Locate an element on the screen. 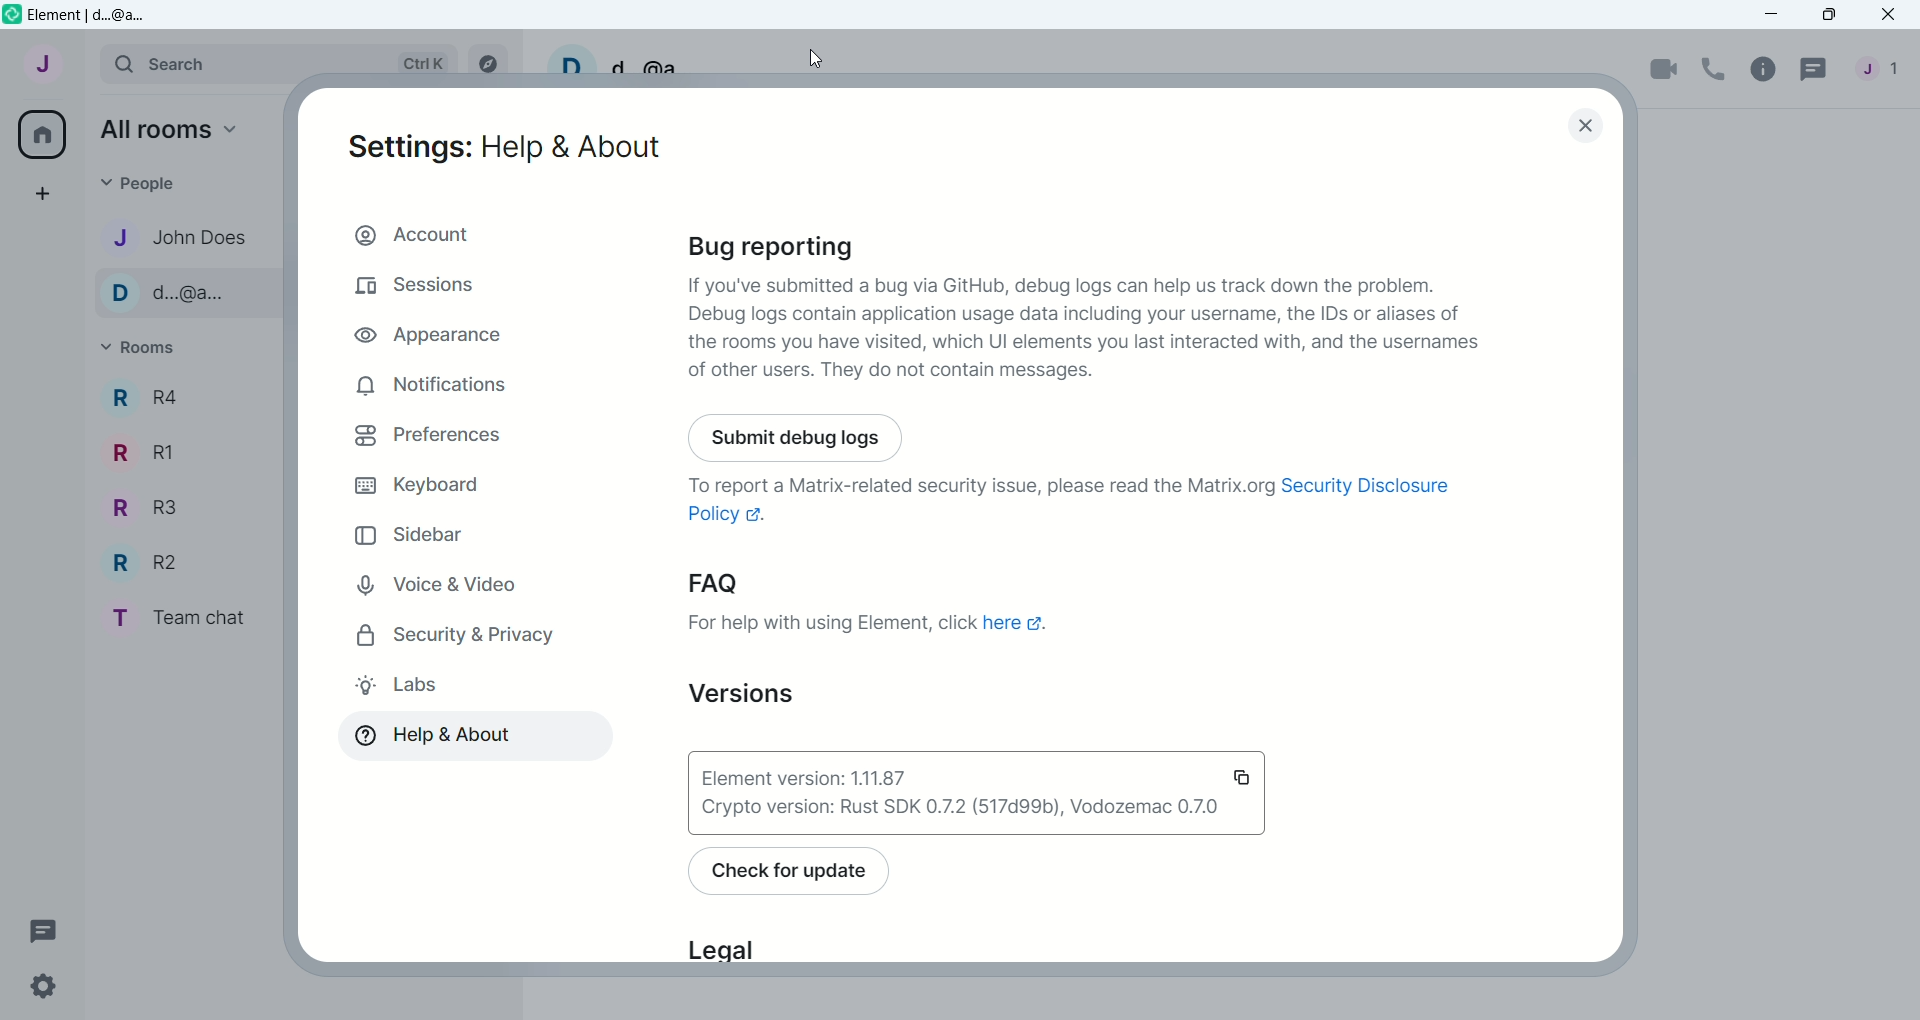  Check for update is located at coordinates (819, 874).